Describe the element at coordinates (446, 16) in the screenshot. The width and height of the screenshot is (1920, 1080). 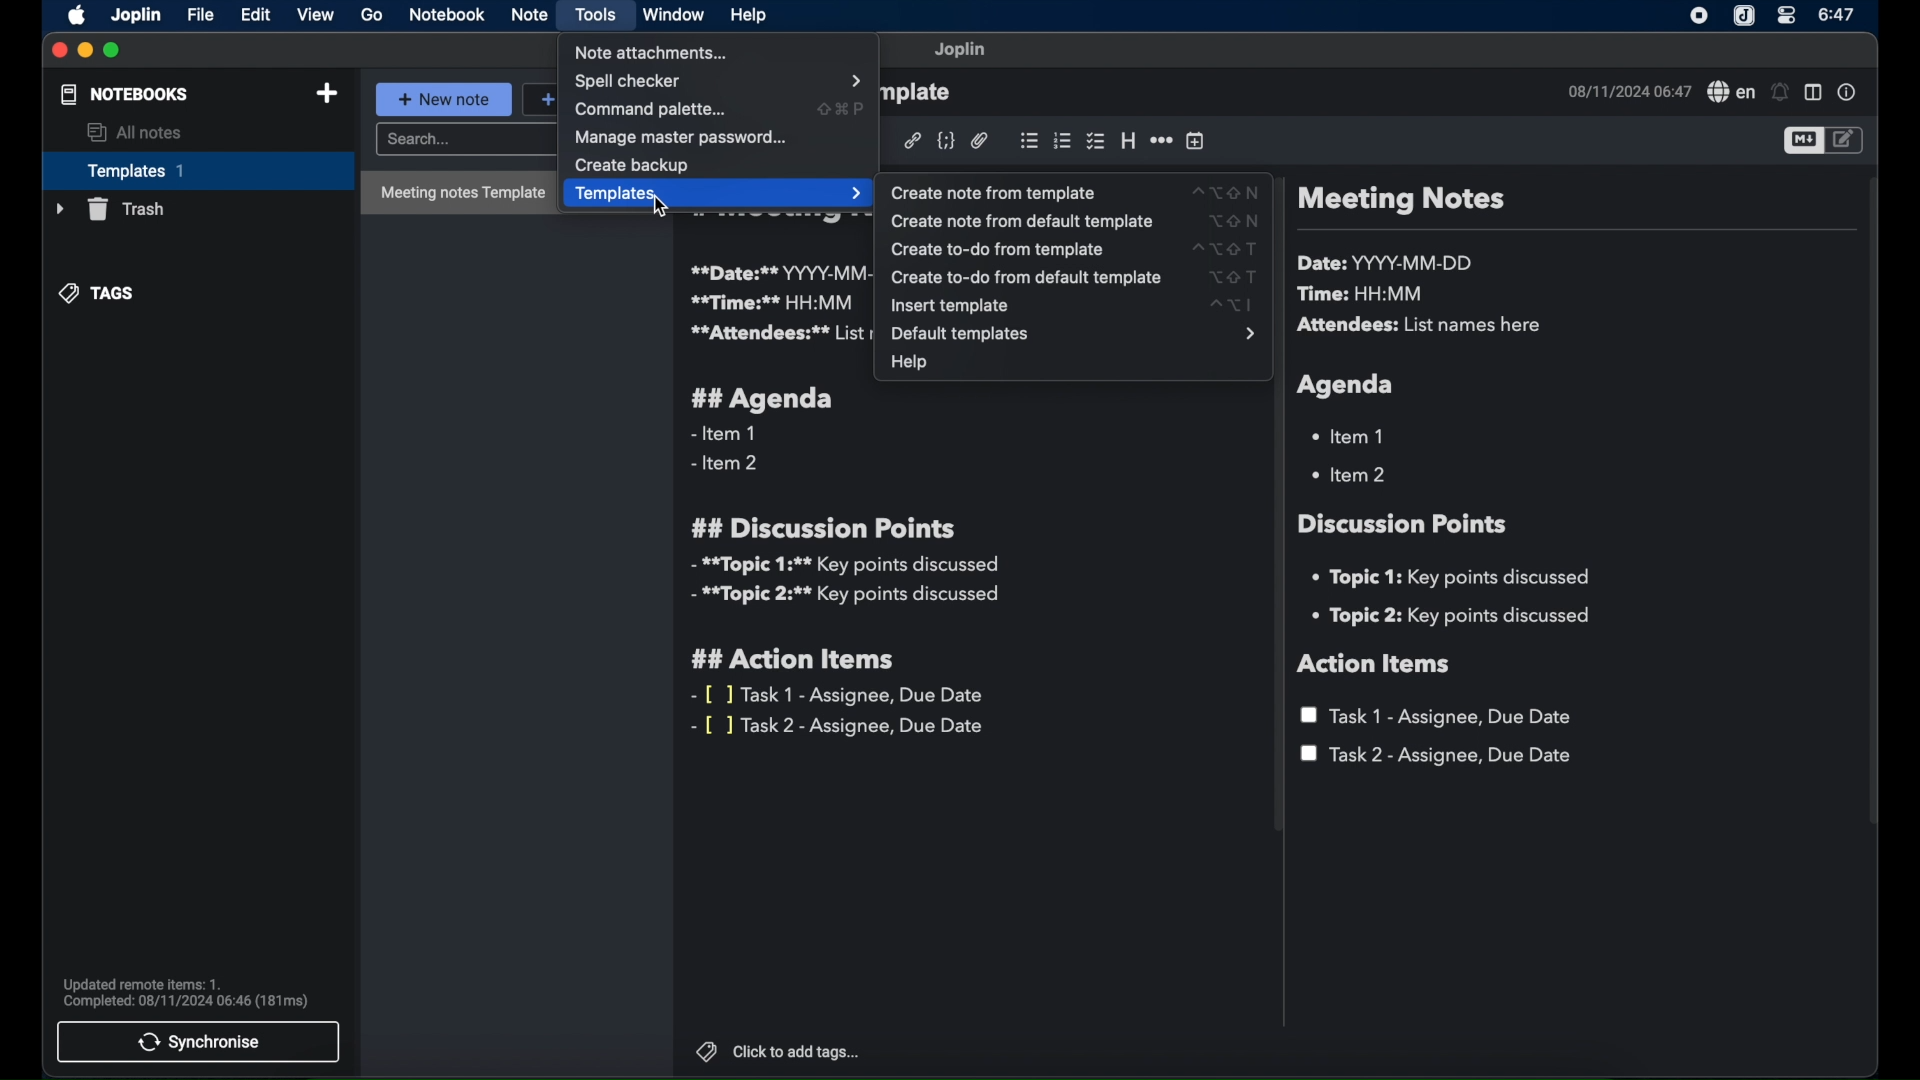
I see `notebook` at that location.